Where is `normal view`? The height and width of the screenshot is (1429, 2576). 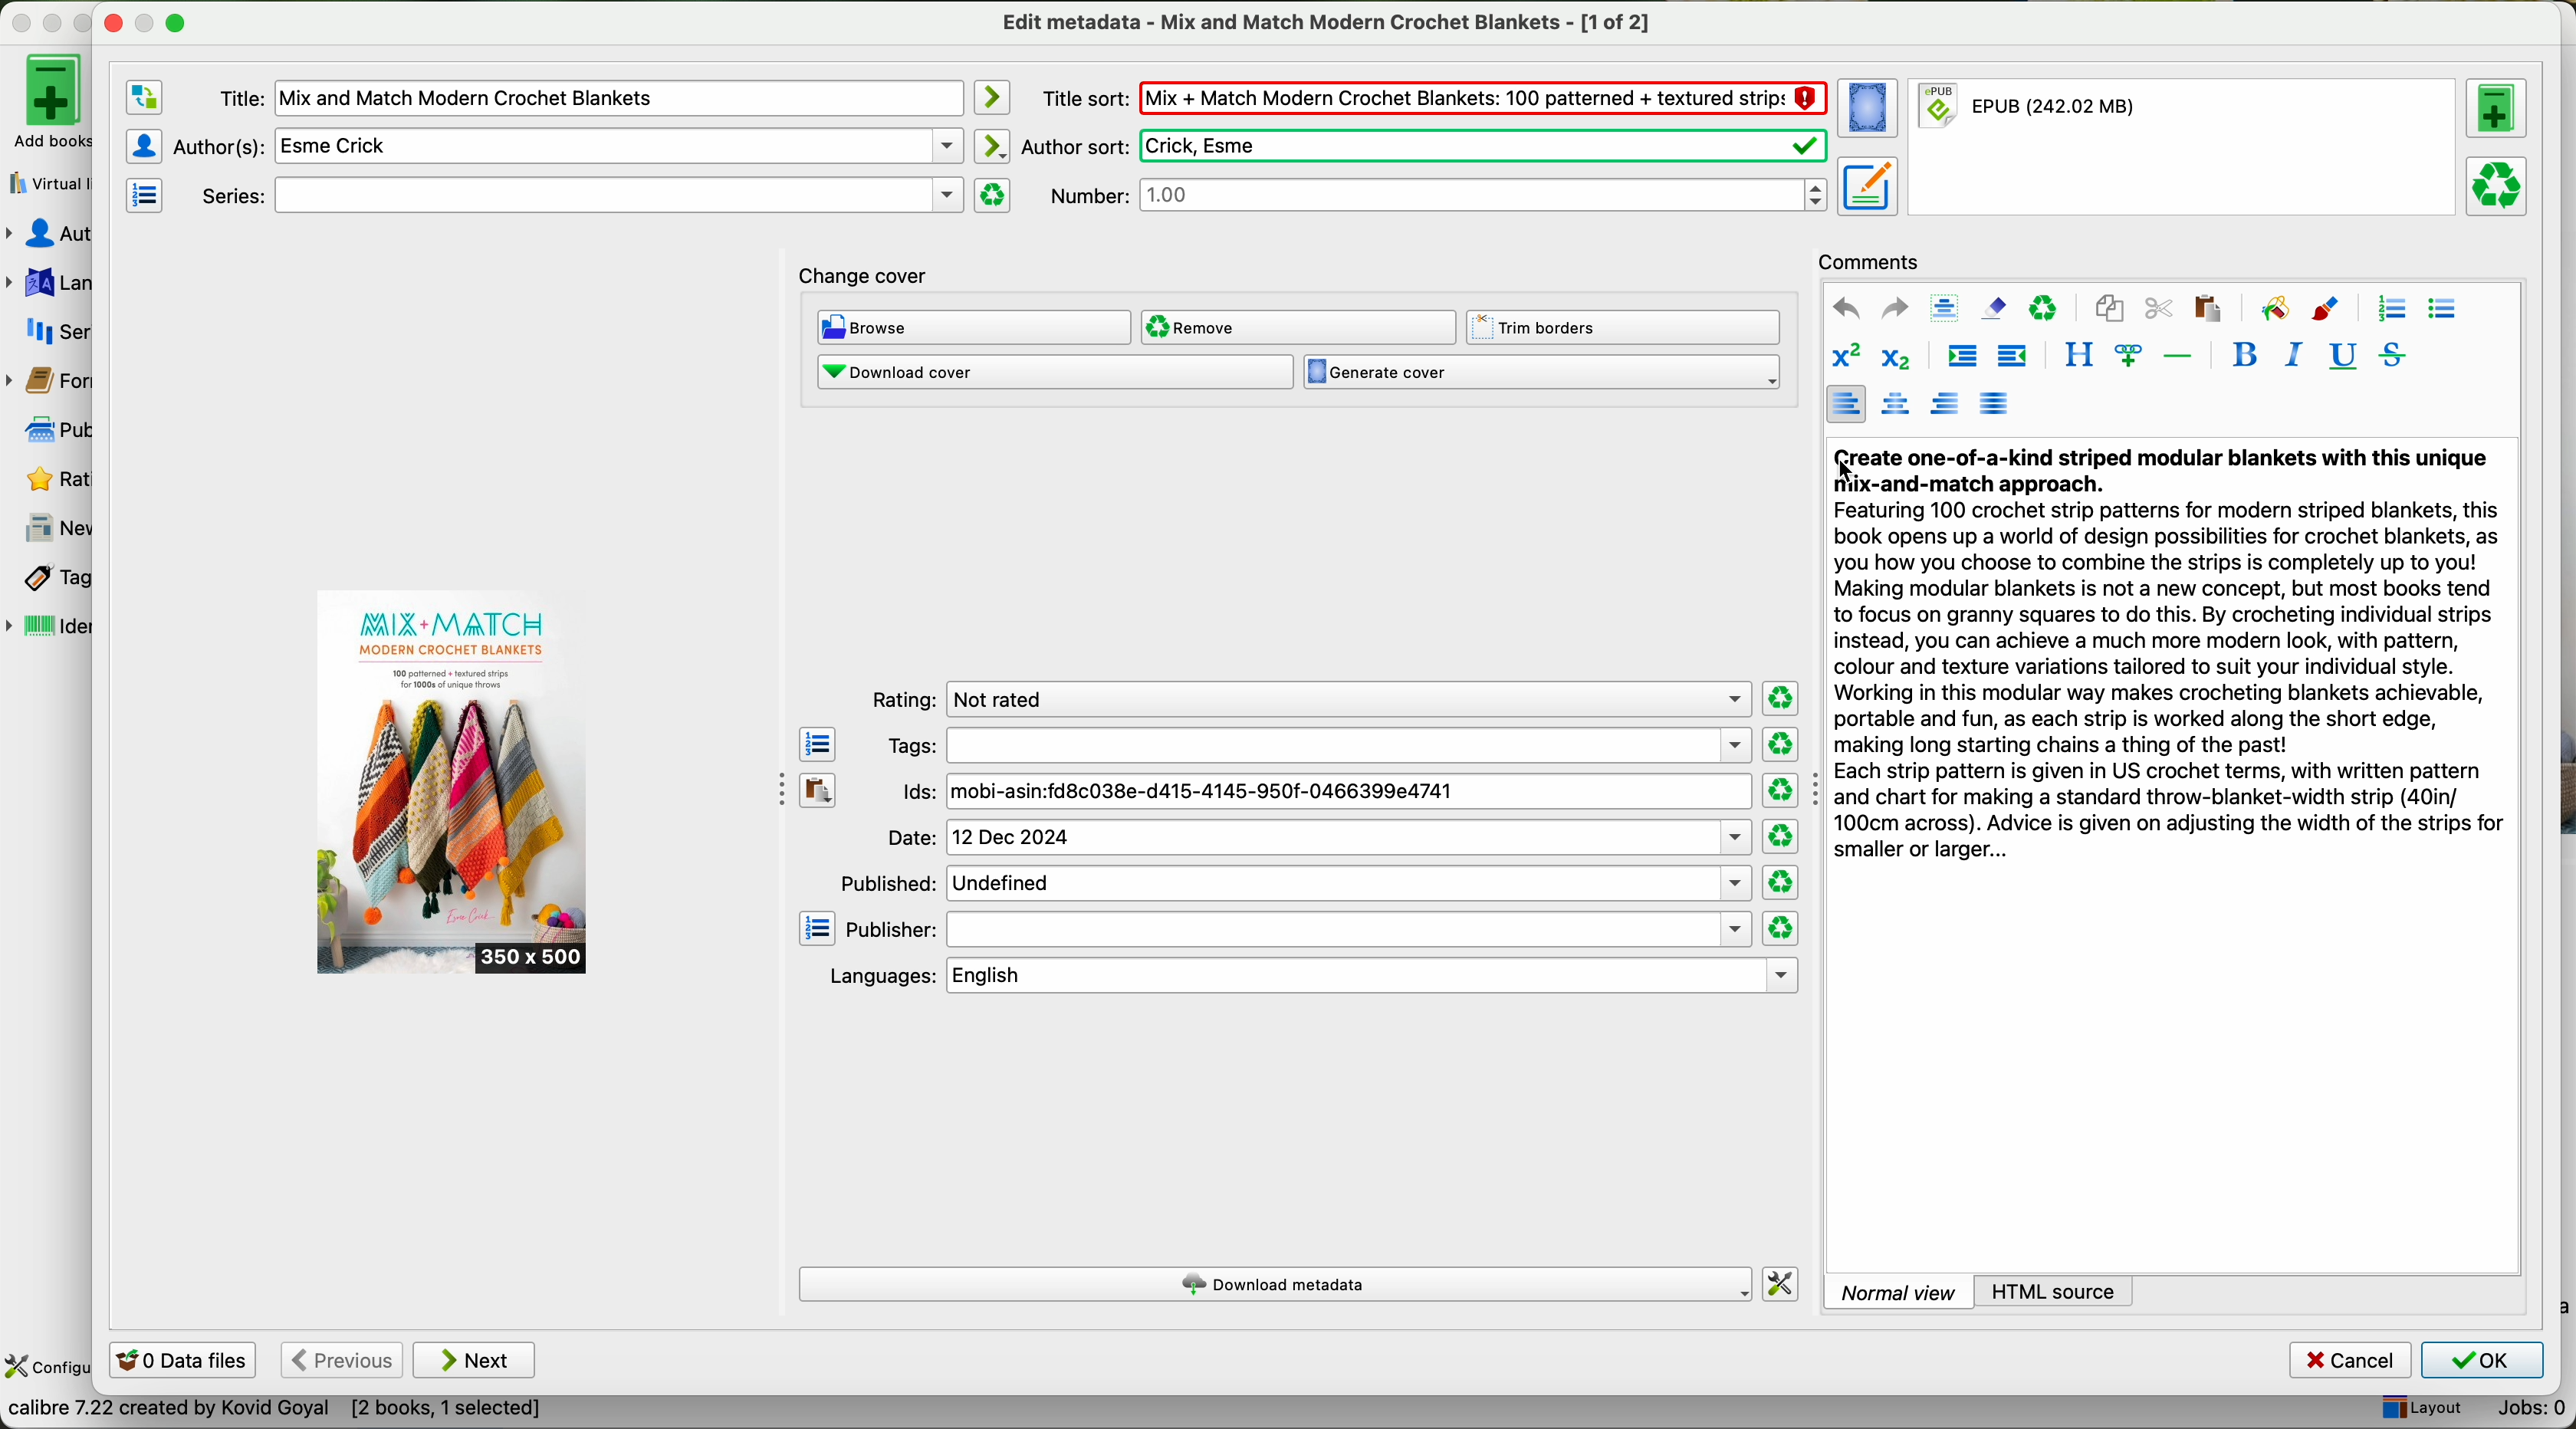
normal view is located at coordinates (1898, 1291).